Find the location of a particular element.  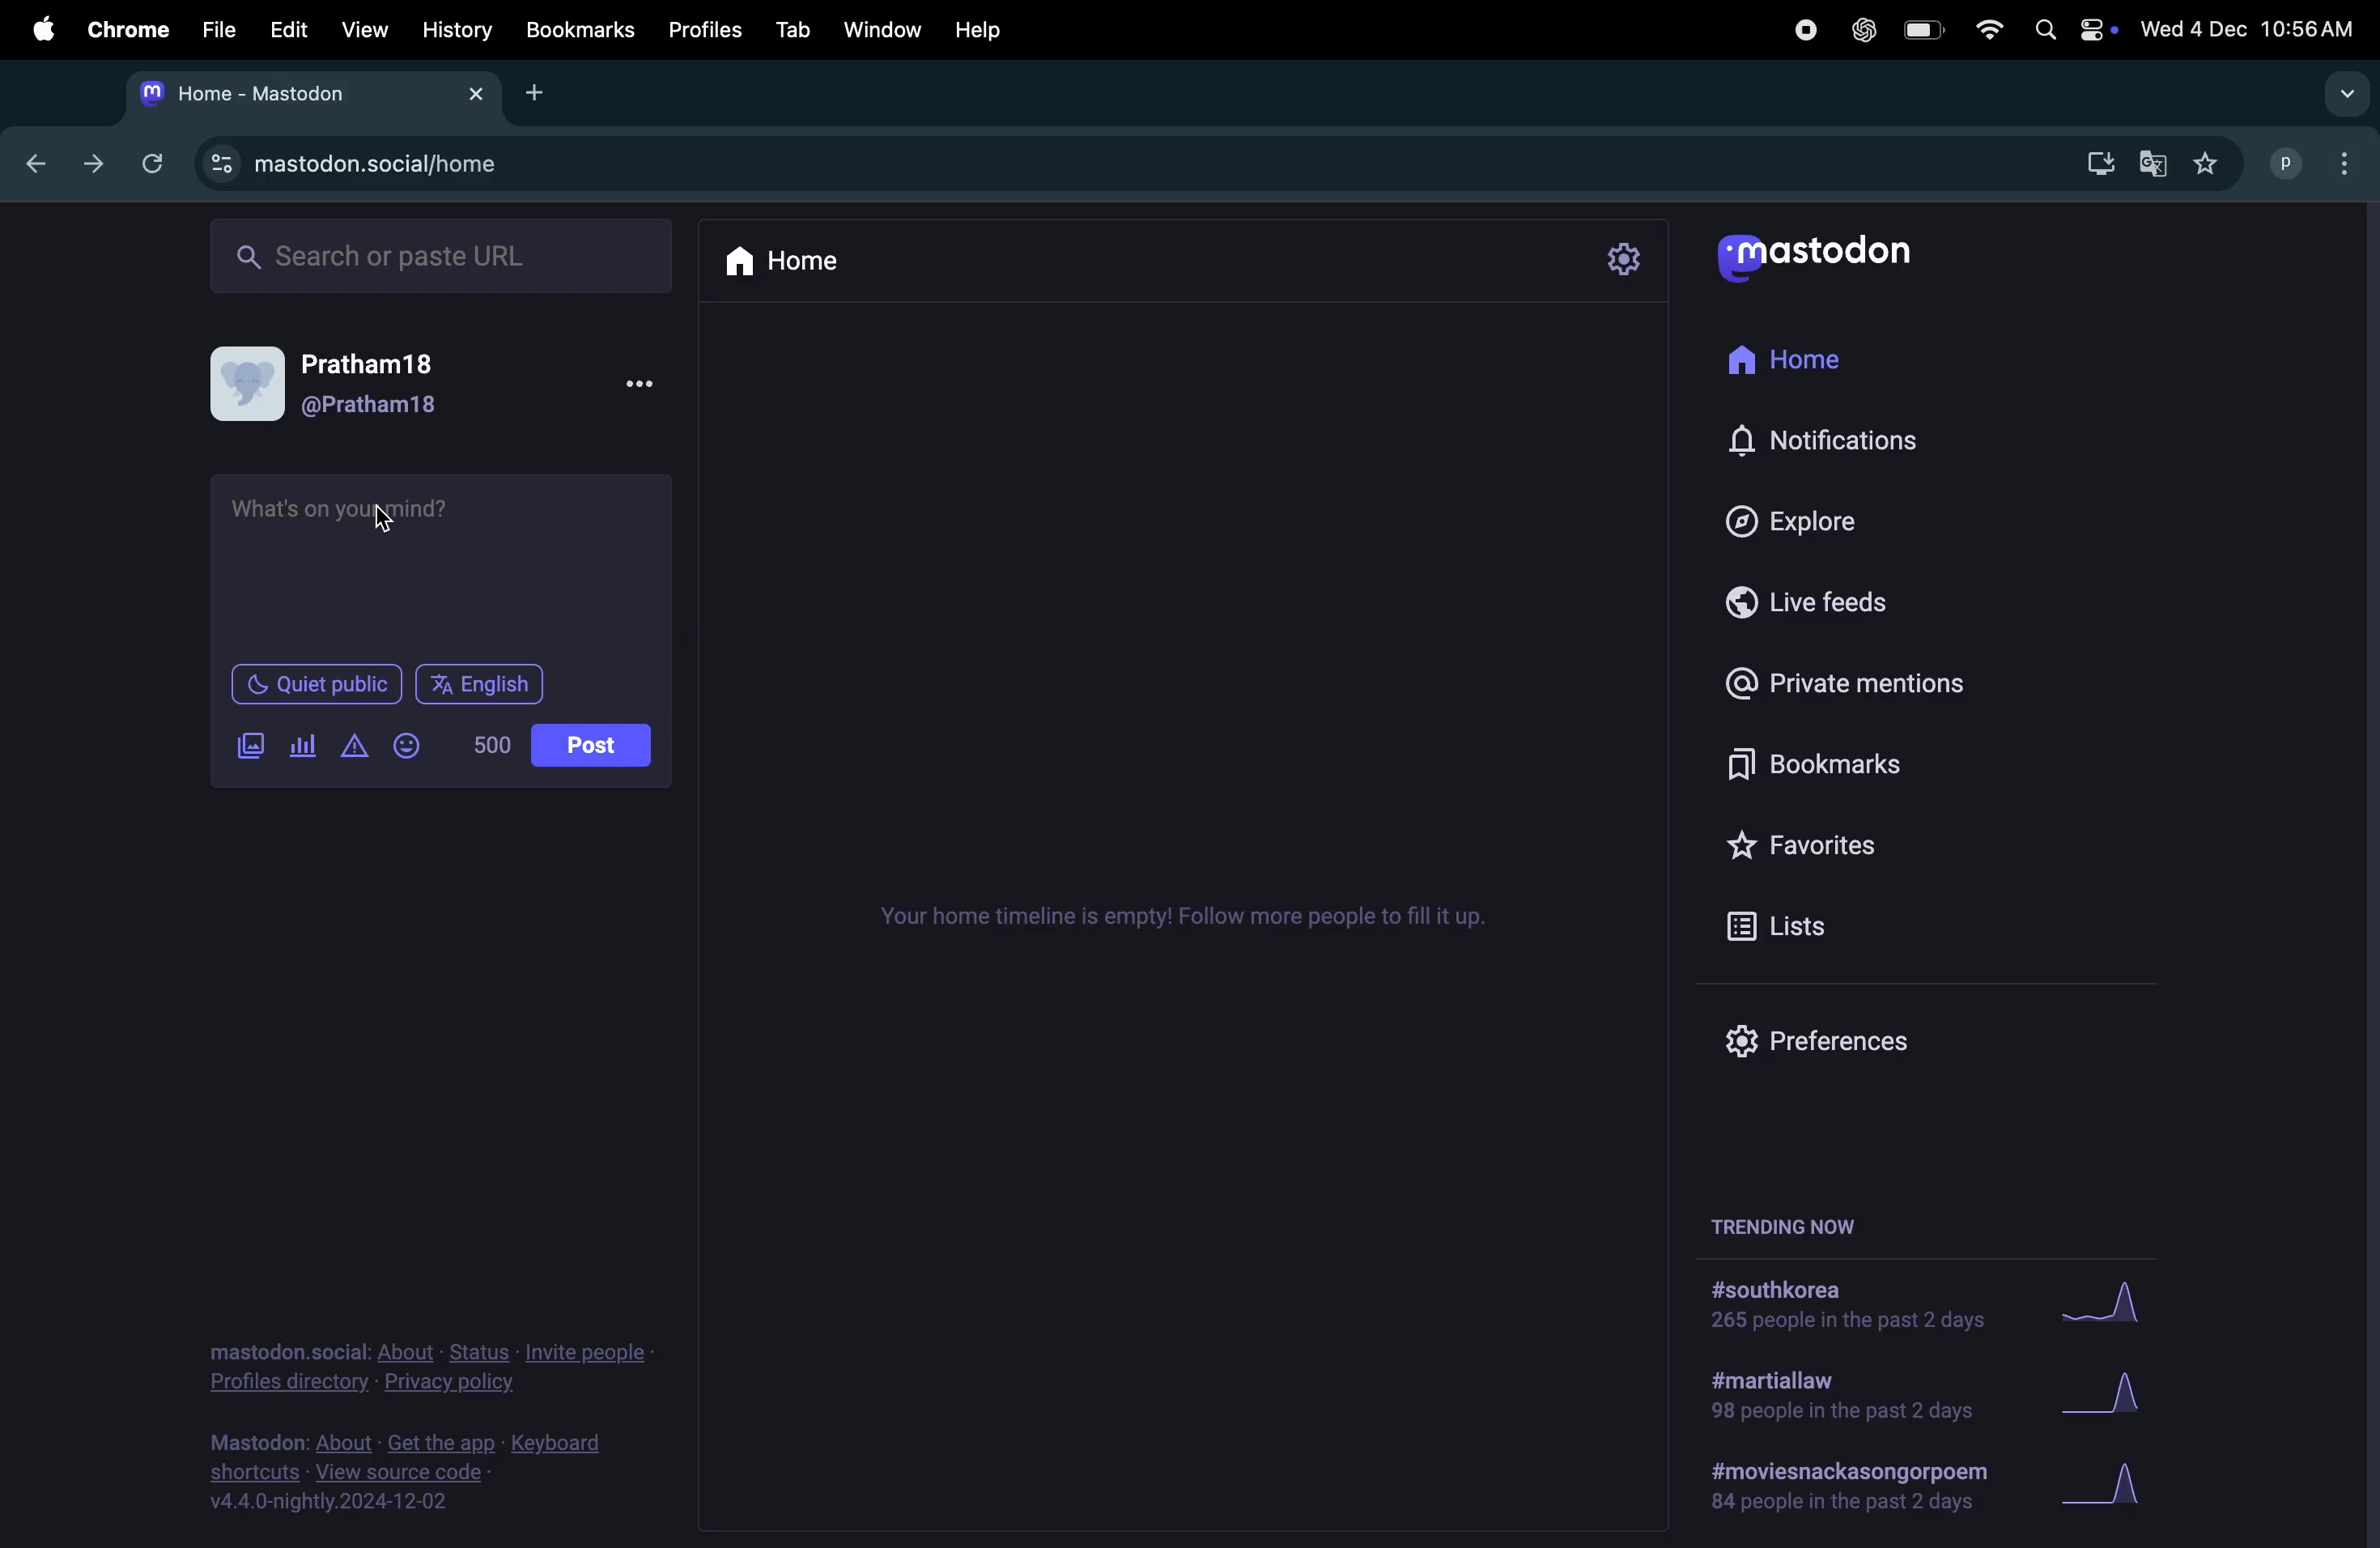

downlaods is located at coordinates (2092, 160).